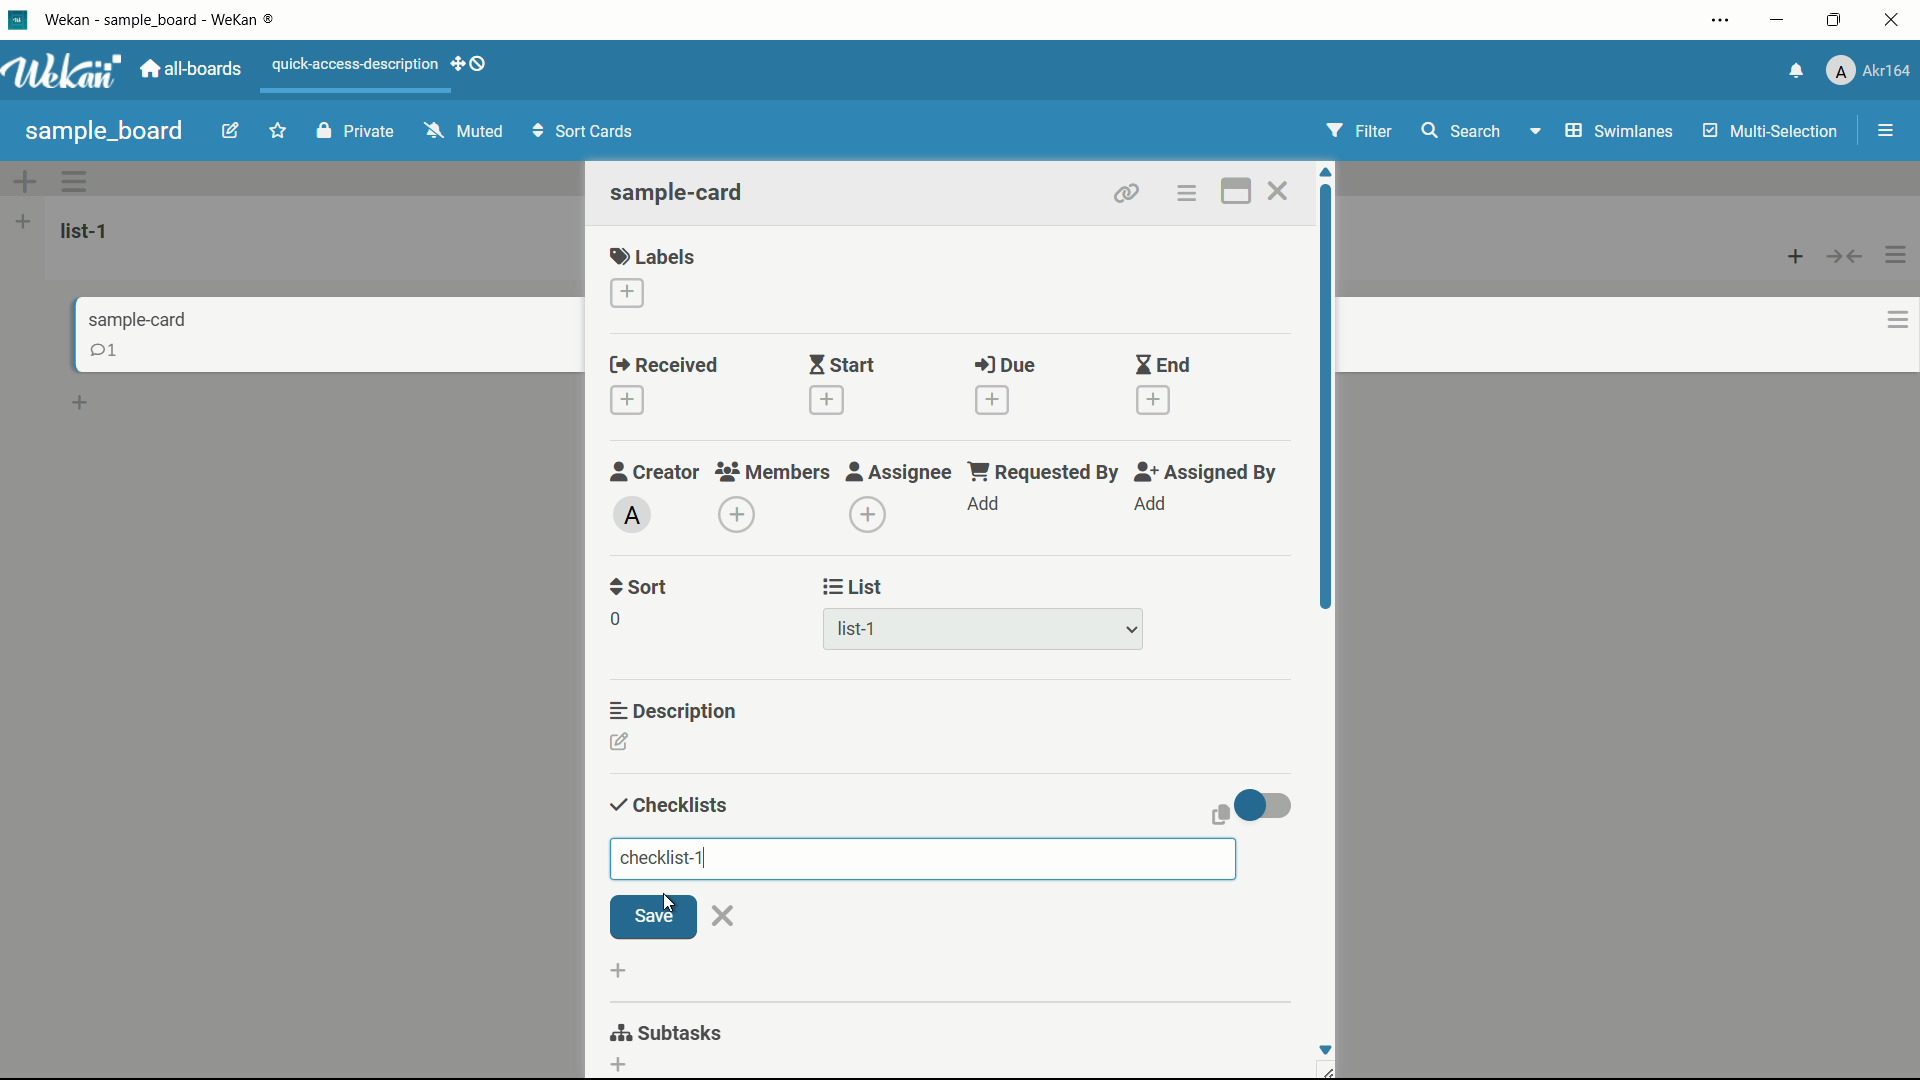 The image size is (1920, 1080). I want to click on sample-card, so click(679, 192).